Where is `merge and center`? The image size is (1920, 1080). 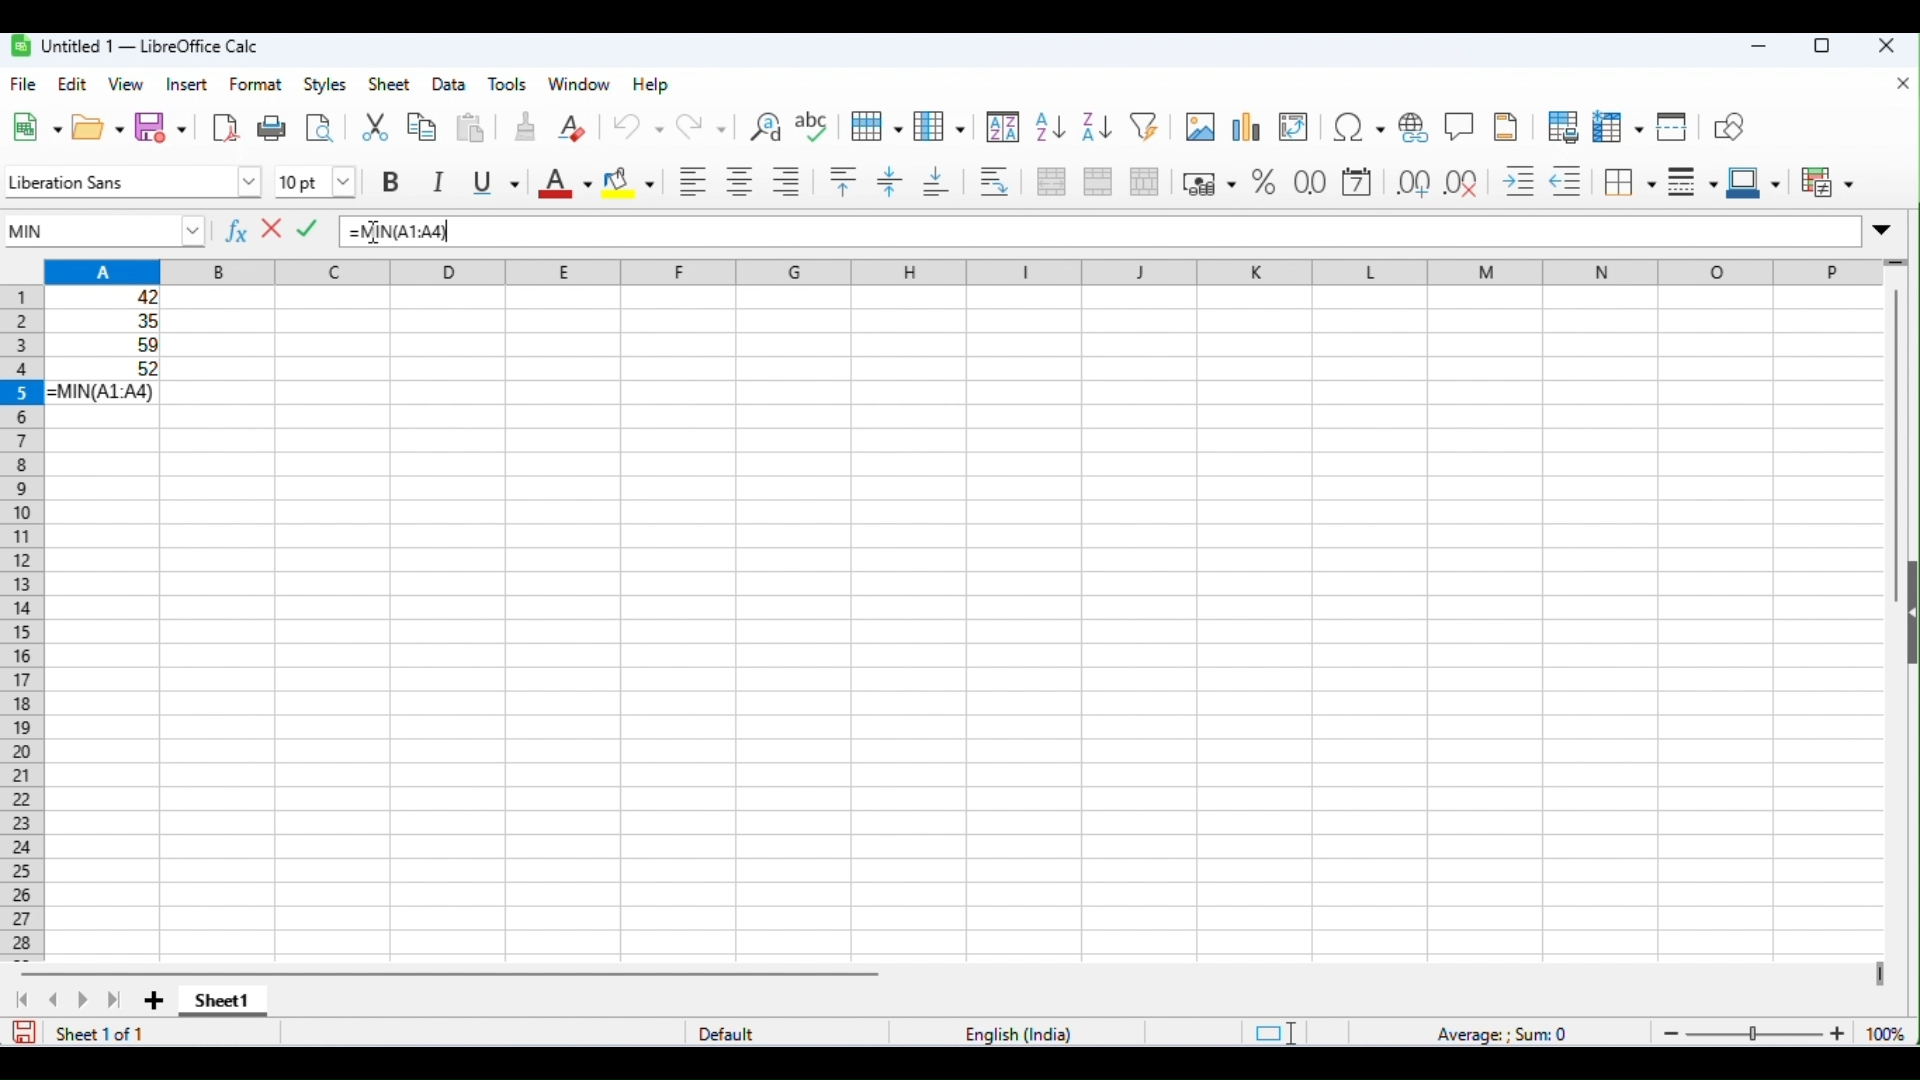 merge and center is located at coordinates (1049, 181).